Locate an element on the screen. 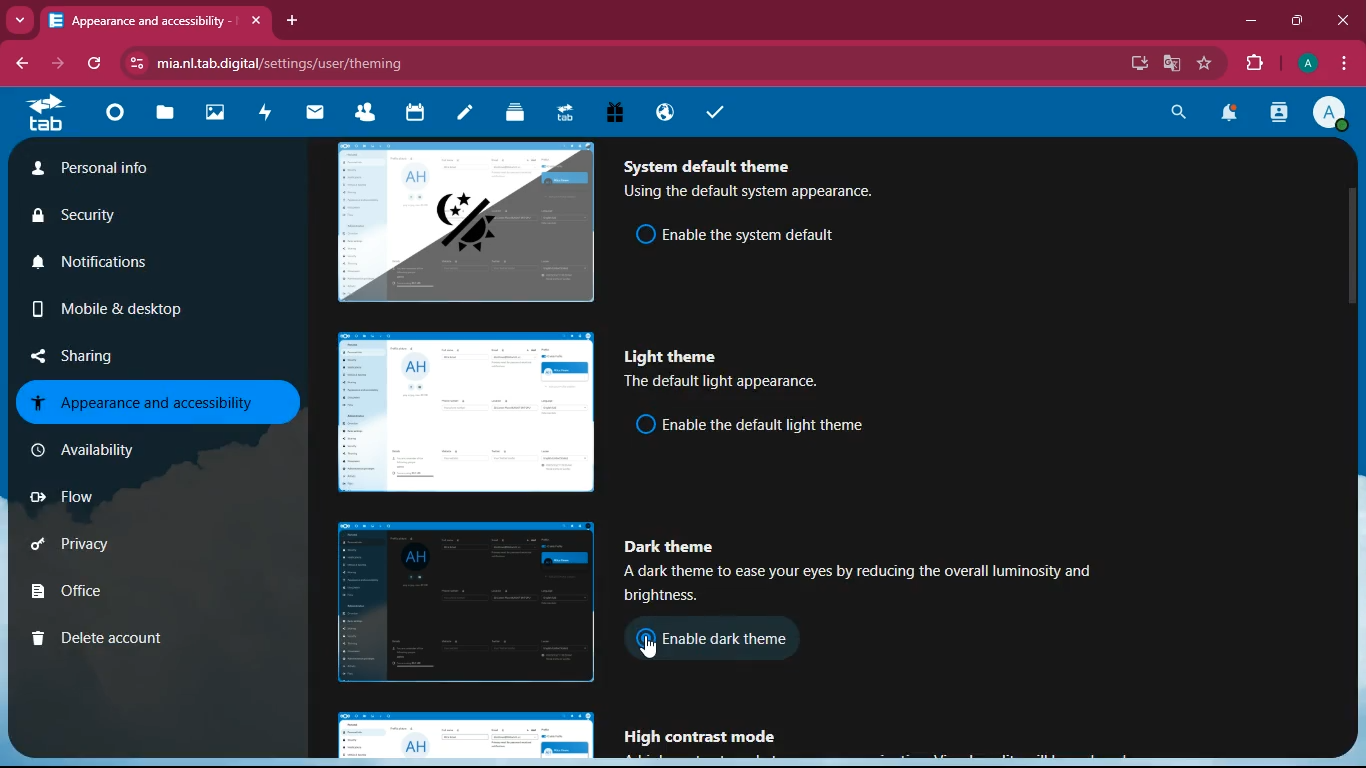  image is located at coordinates (217, 115).